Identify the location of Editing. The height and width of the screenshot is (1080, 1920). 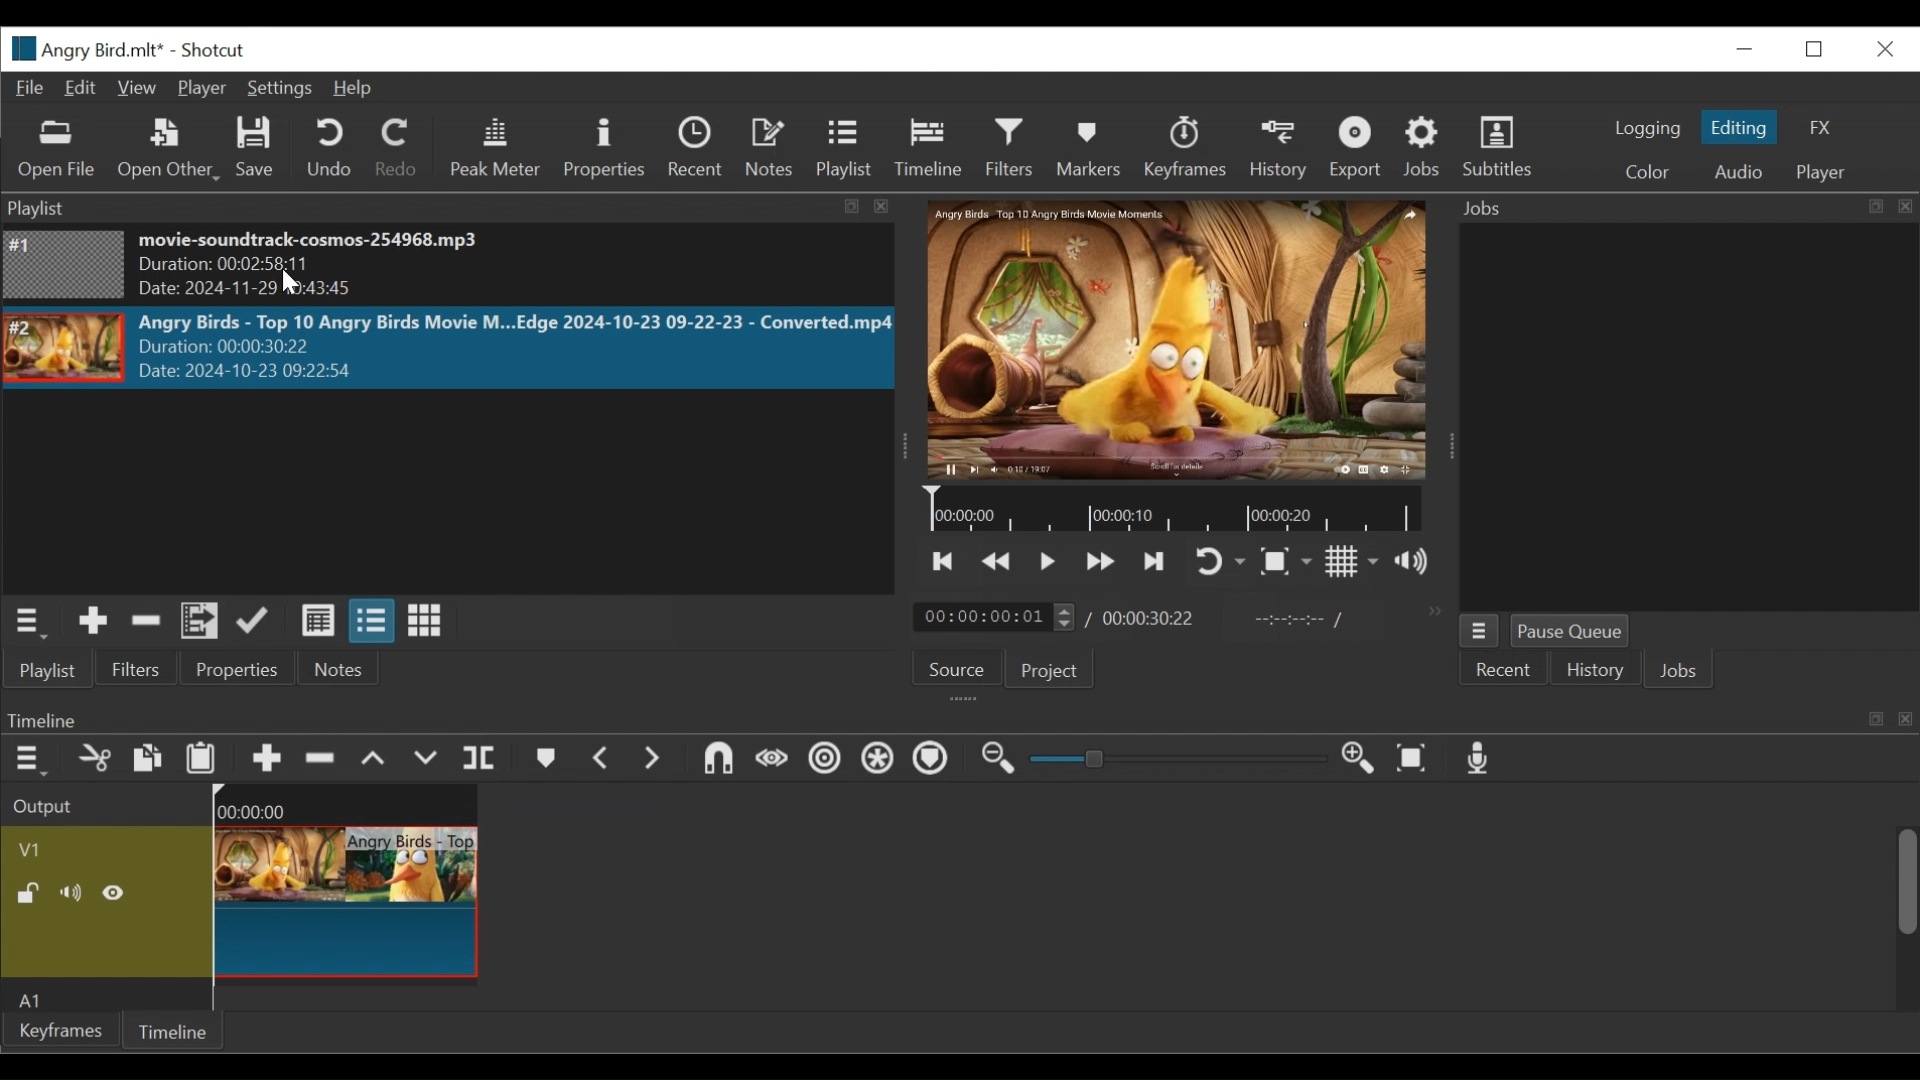
(1739, 128).